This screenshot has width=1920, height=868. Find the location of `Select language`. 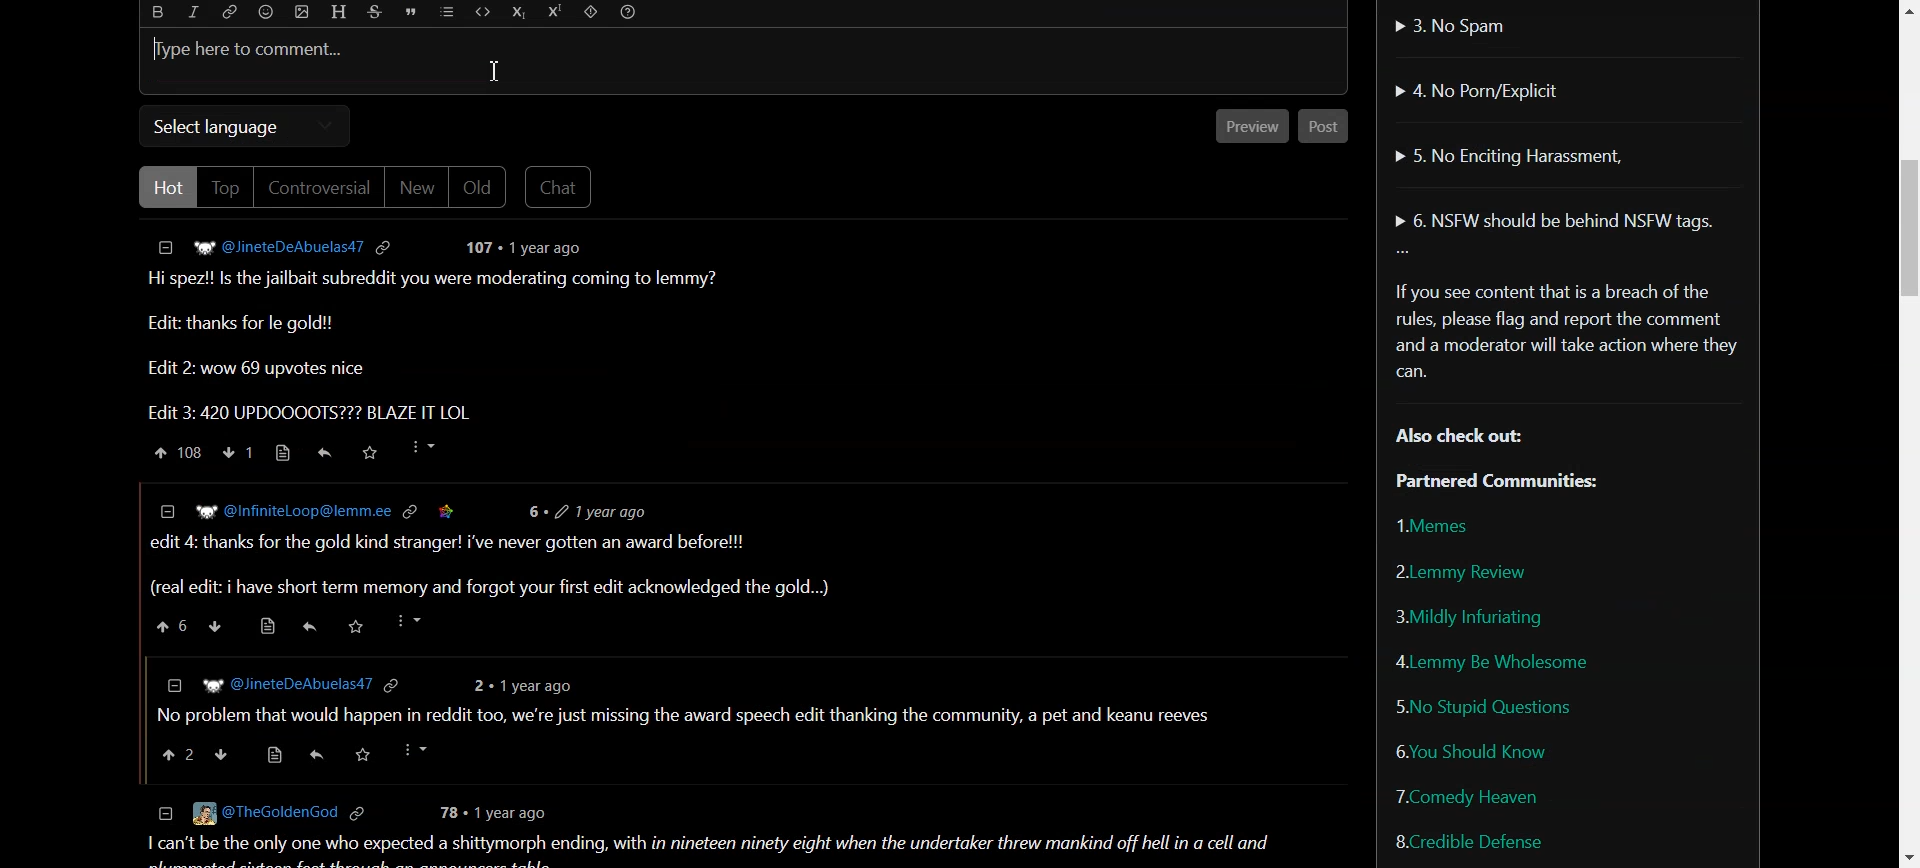

Select language is located at coordinates (246, 126).